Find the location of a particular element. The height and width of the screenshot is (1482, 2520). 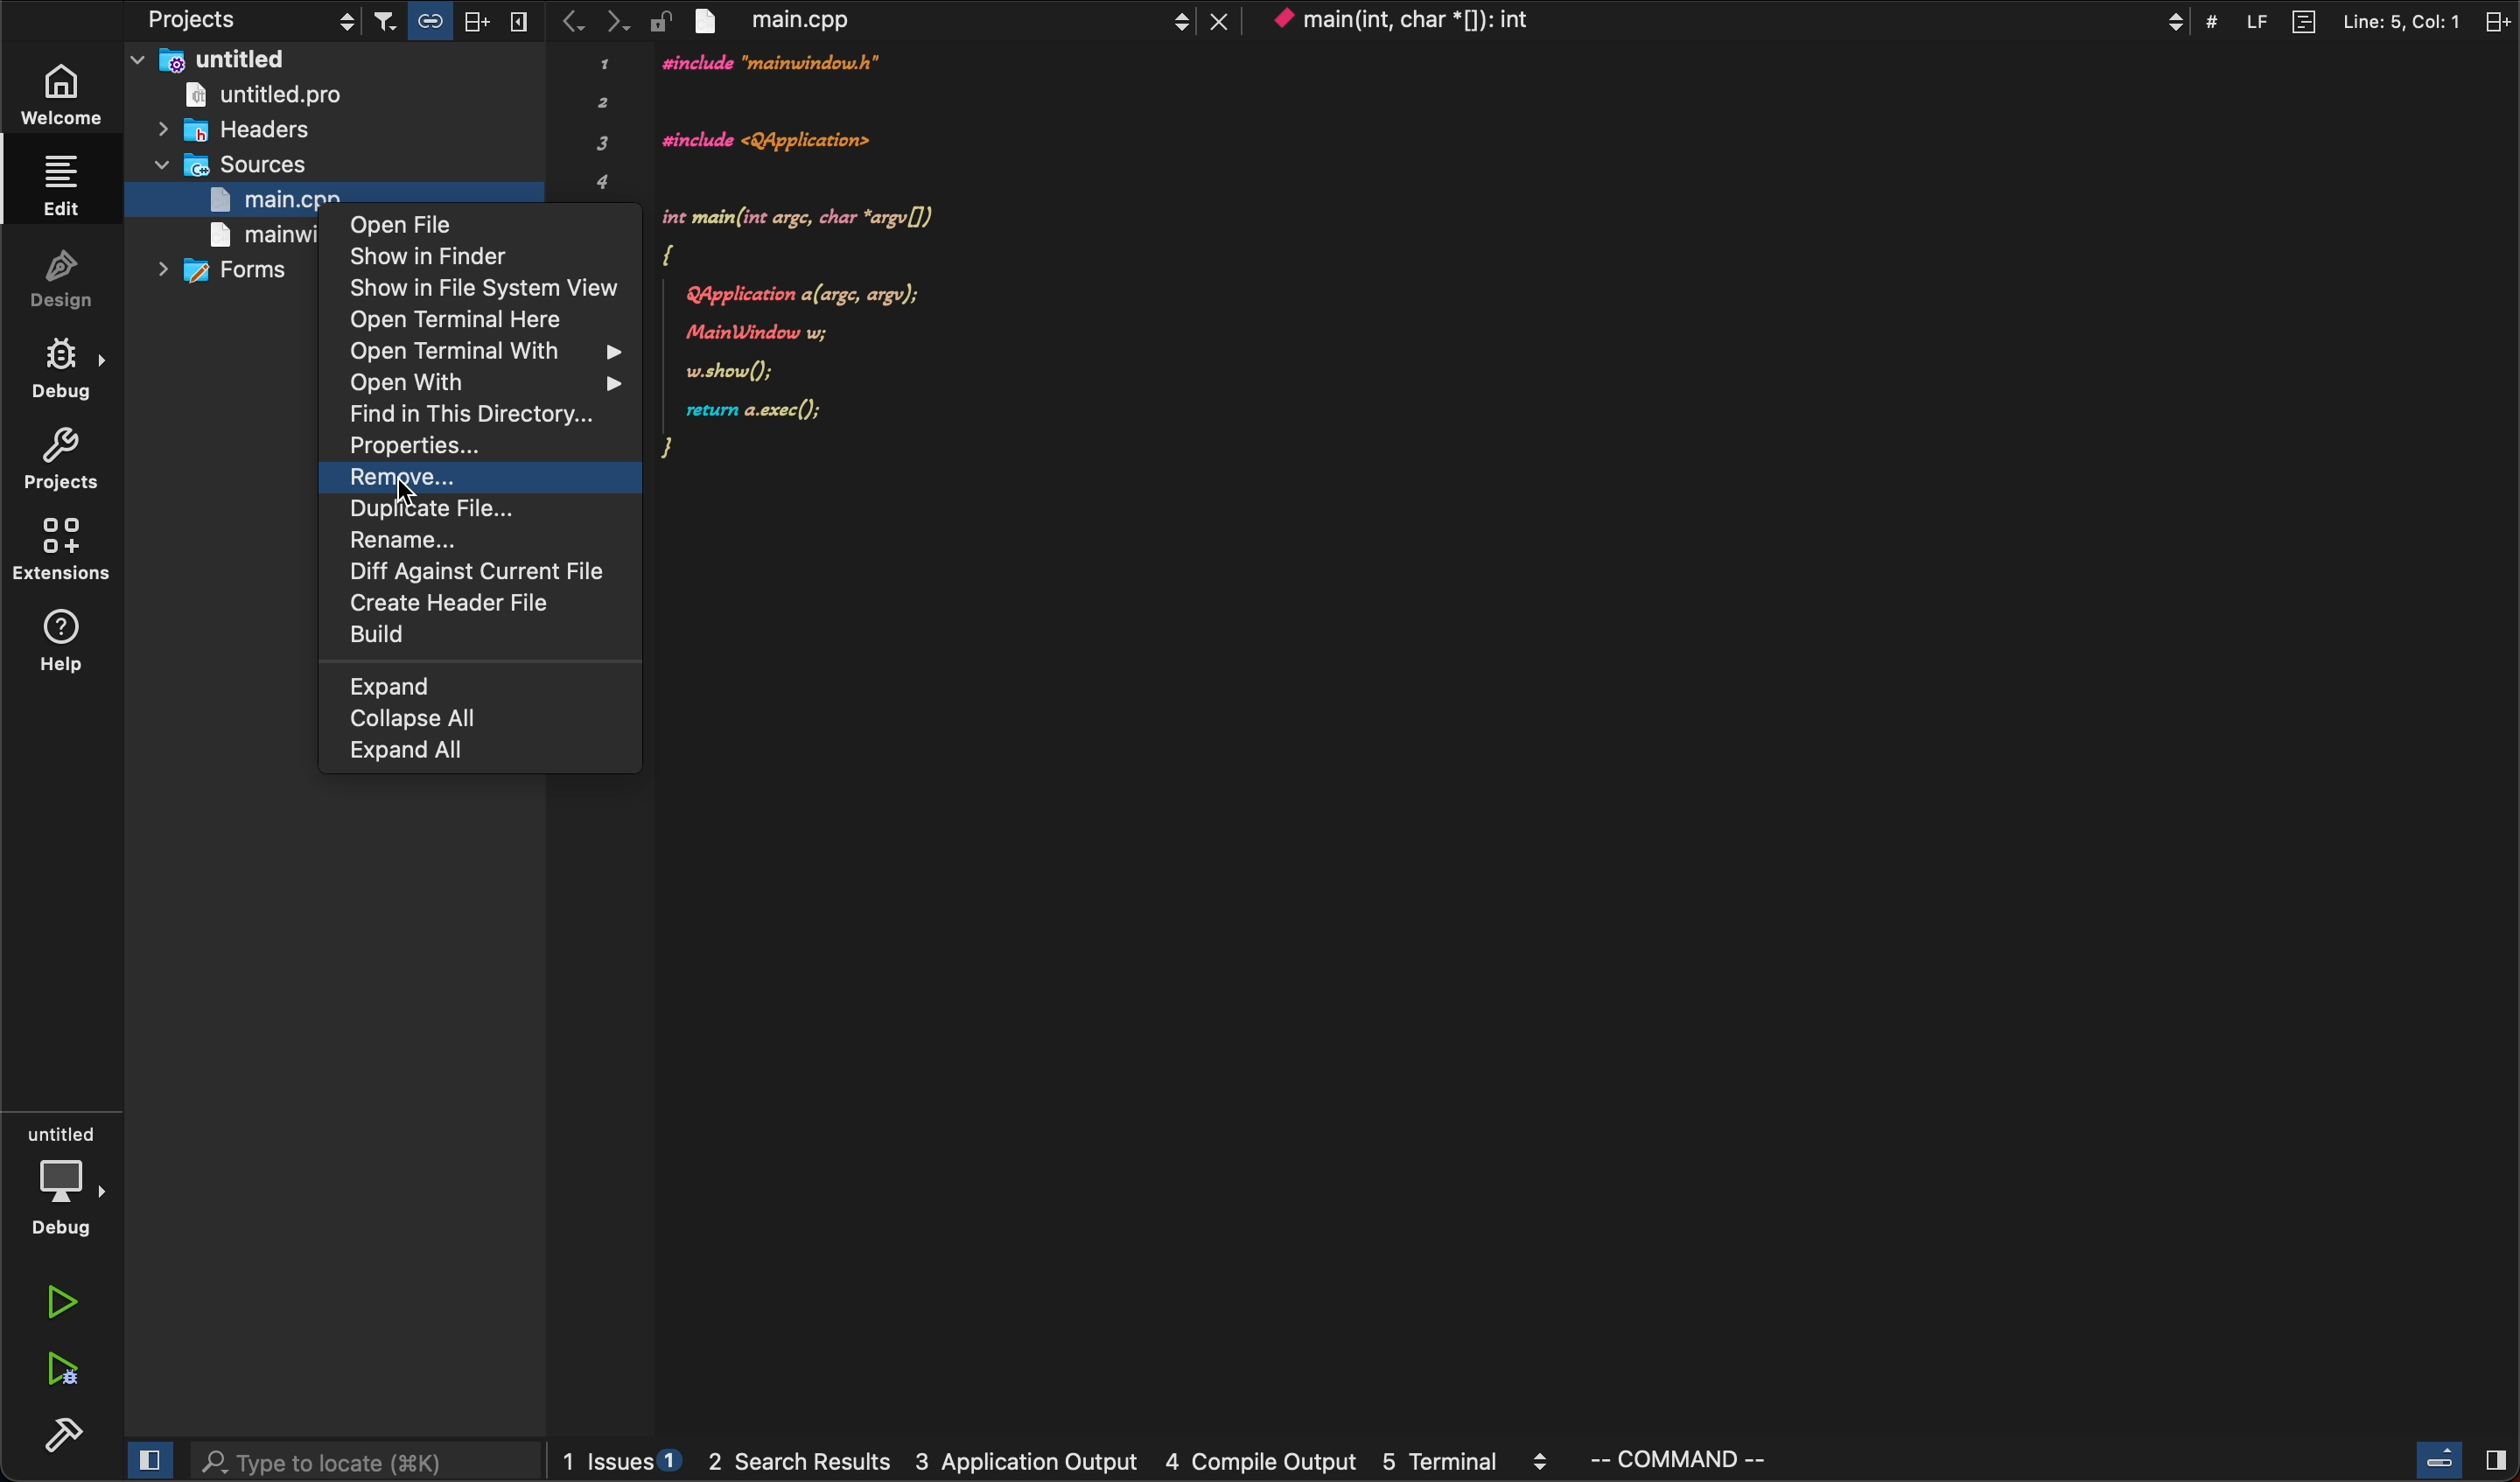

collapse is located at coordinates (410, 719).